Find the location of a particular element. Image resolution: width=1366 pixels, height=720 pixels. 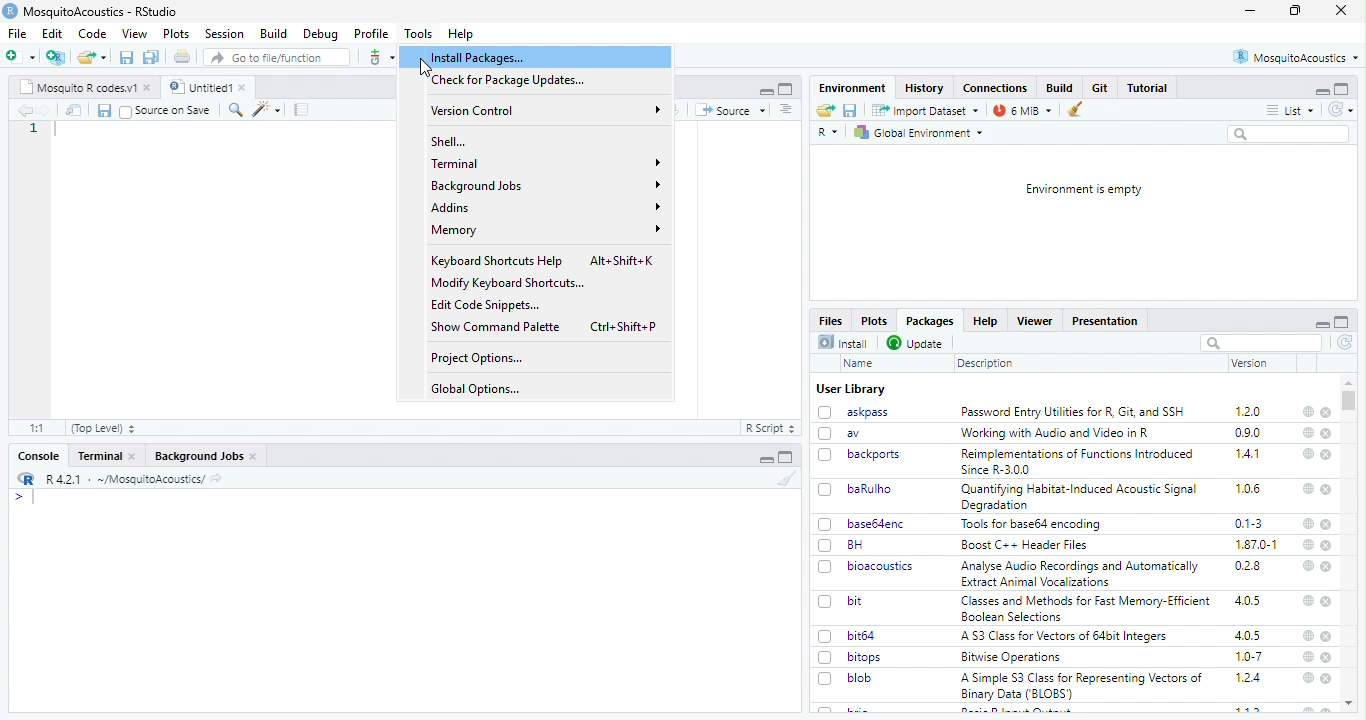

‘Modify Keyboard Shortcuts... is located at coordinates (507, 283).